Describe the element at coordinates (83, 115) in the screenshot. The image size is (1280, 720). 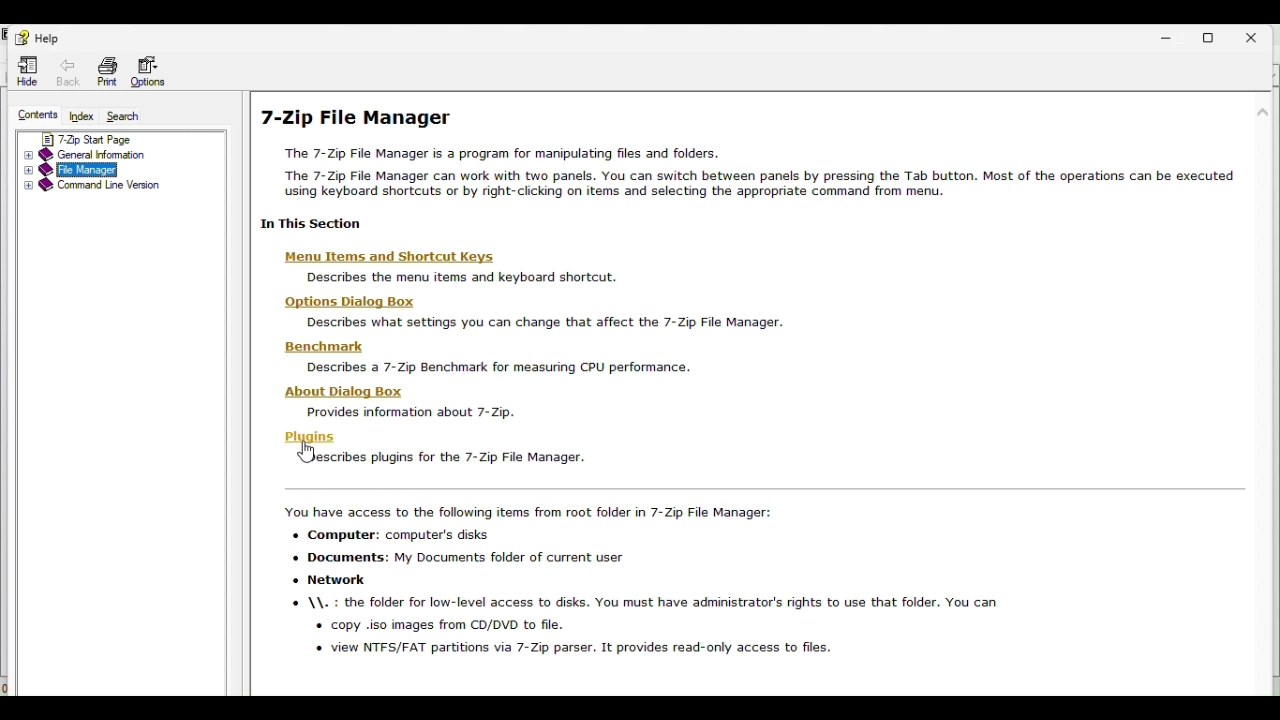
I see `Index` at that location.